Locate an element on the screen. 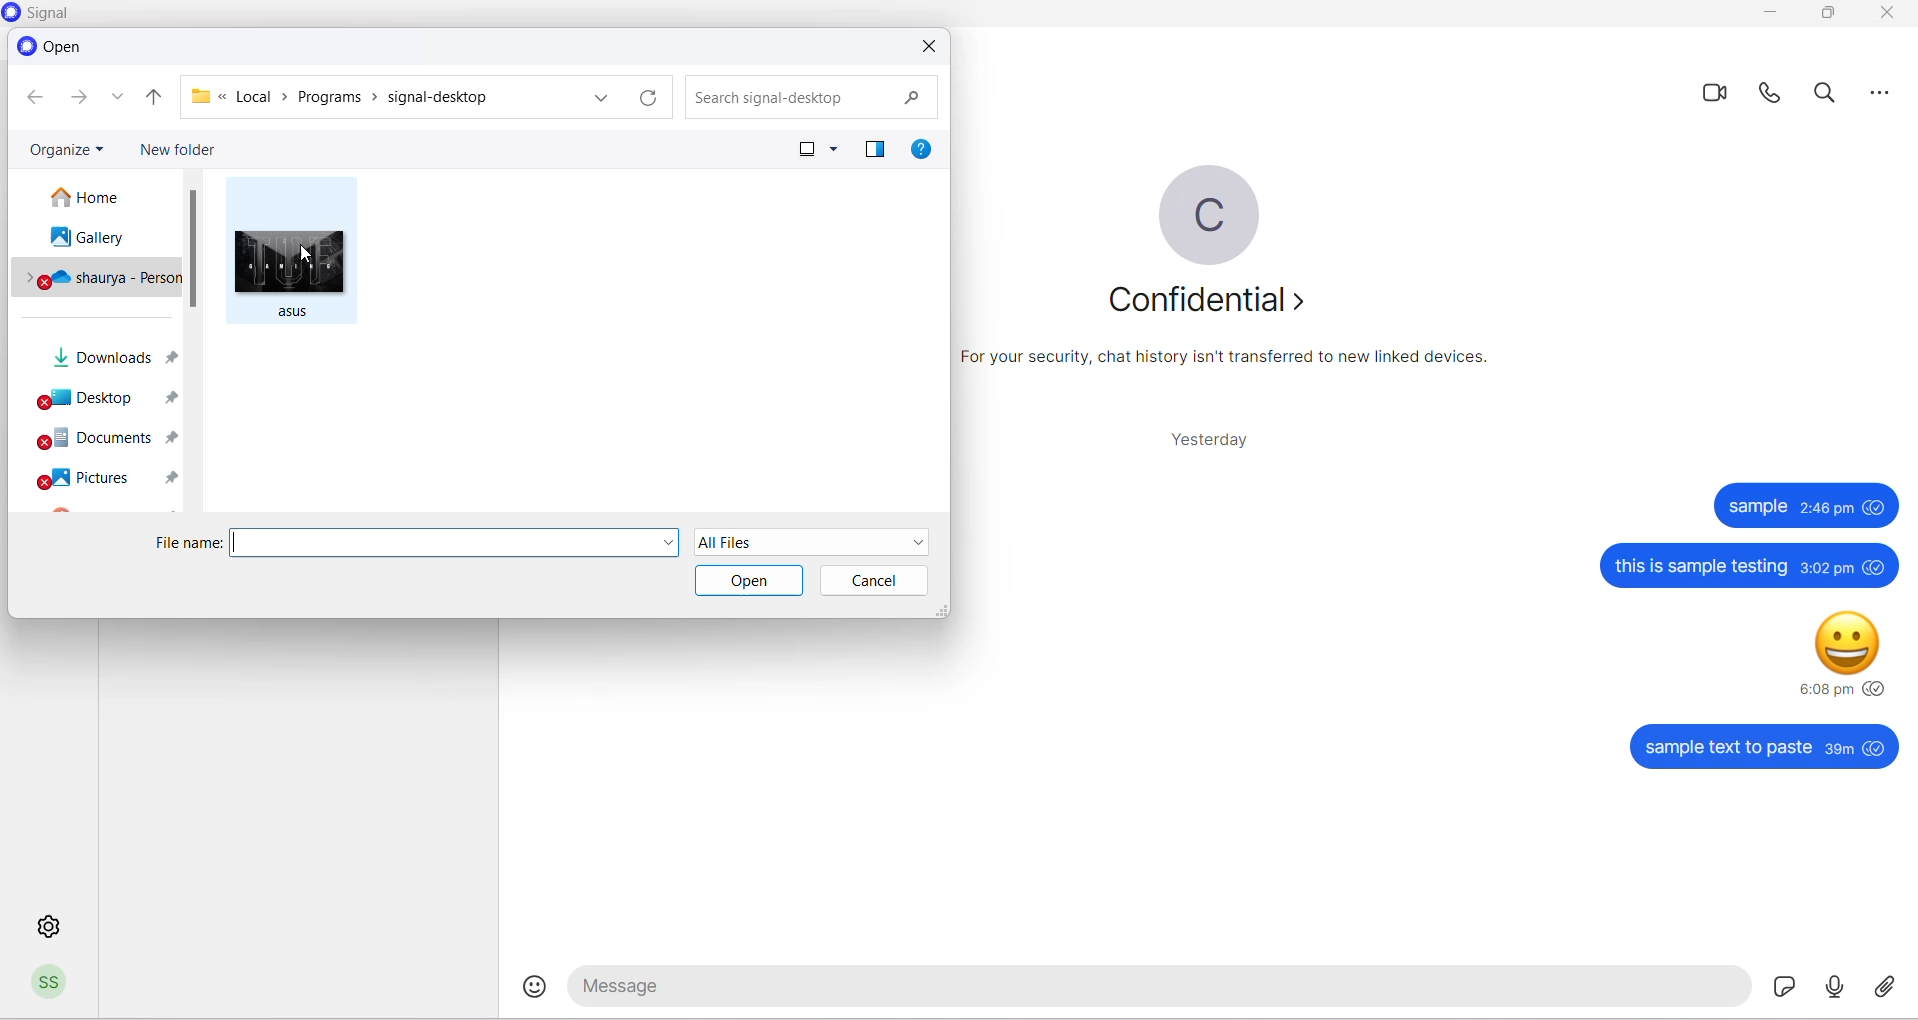   is located at coordinates (876, 149).